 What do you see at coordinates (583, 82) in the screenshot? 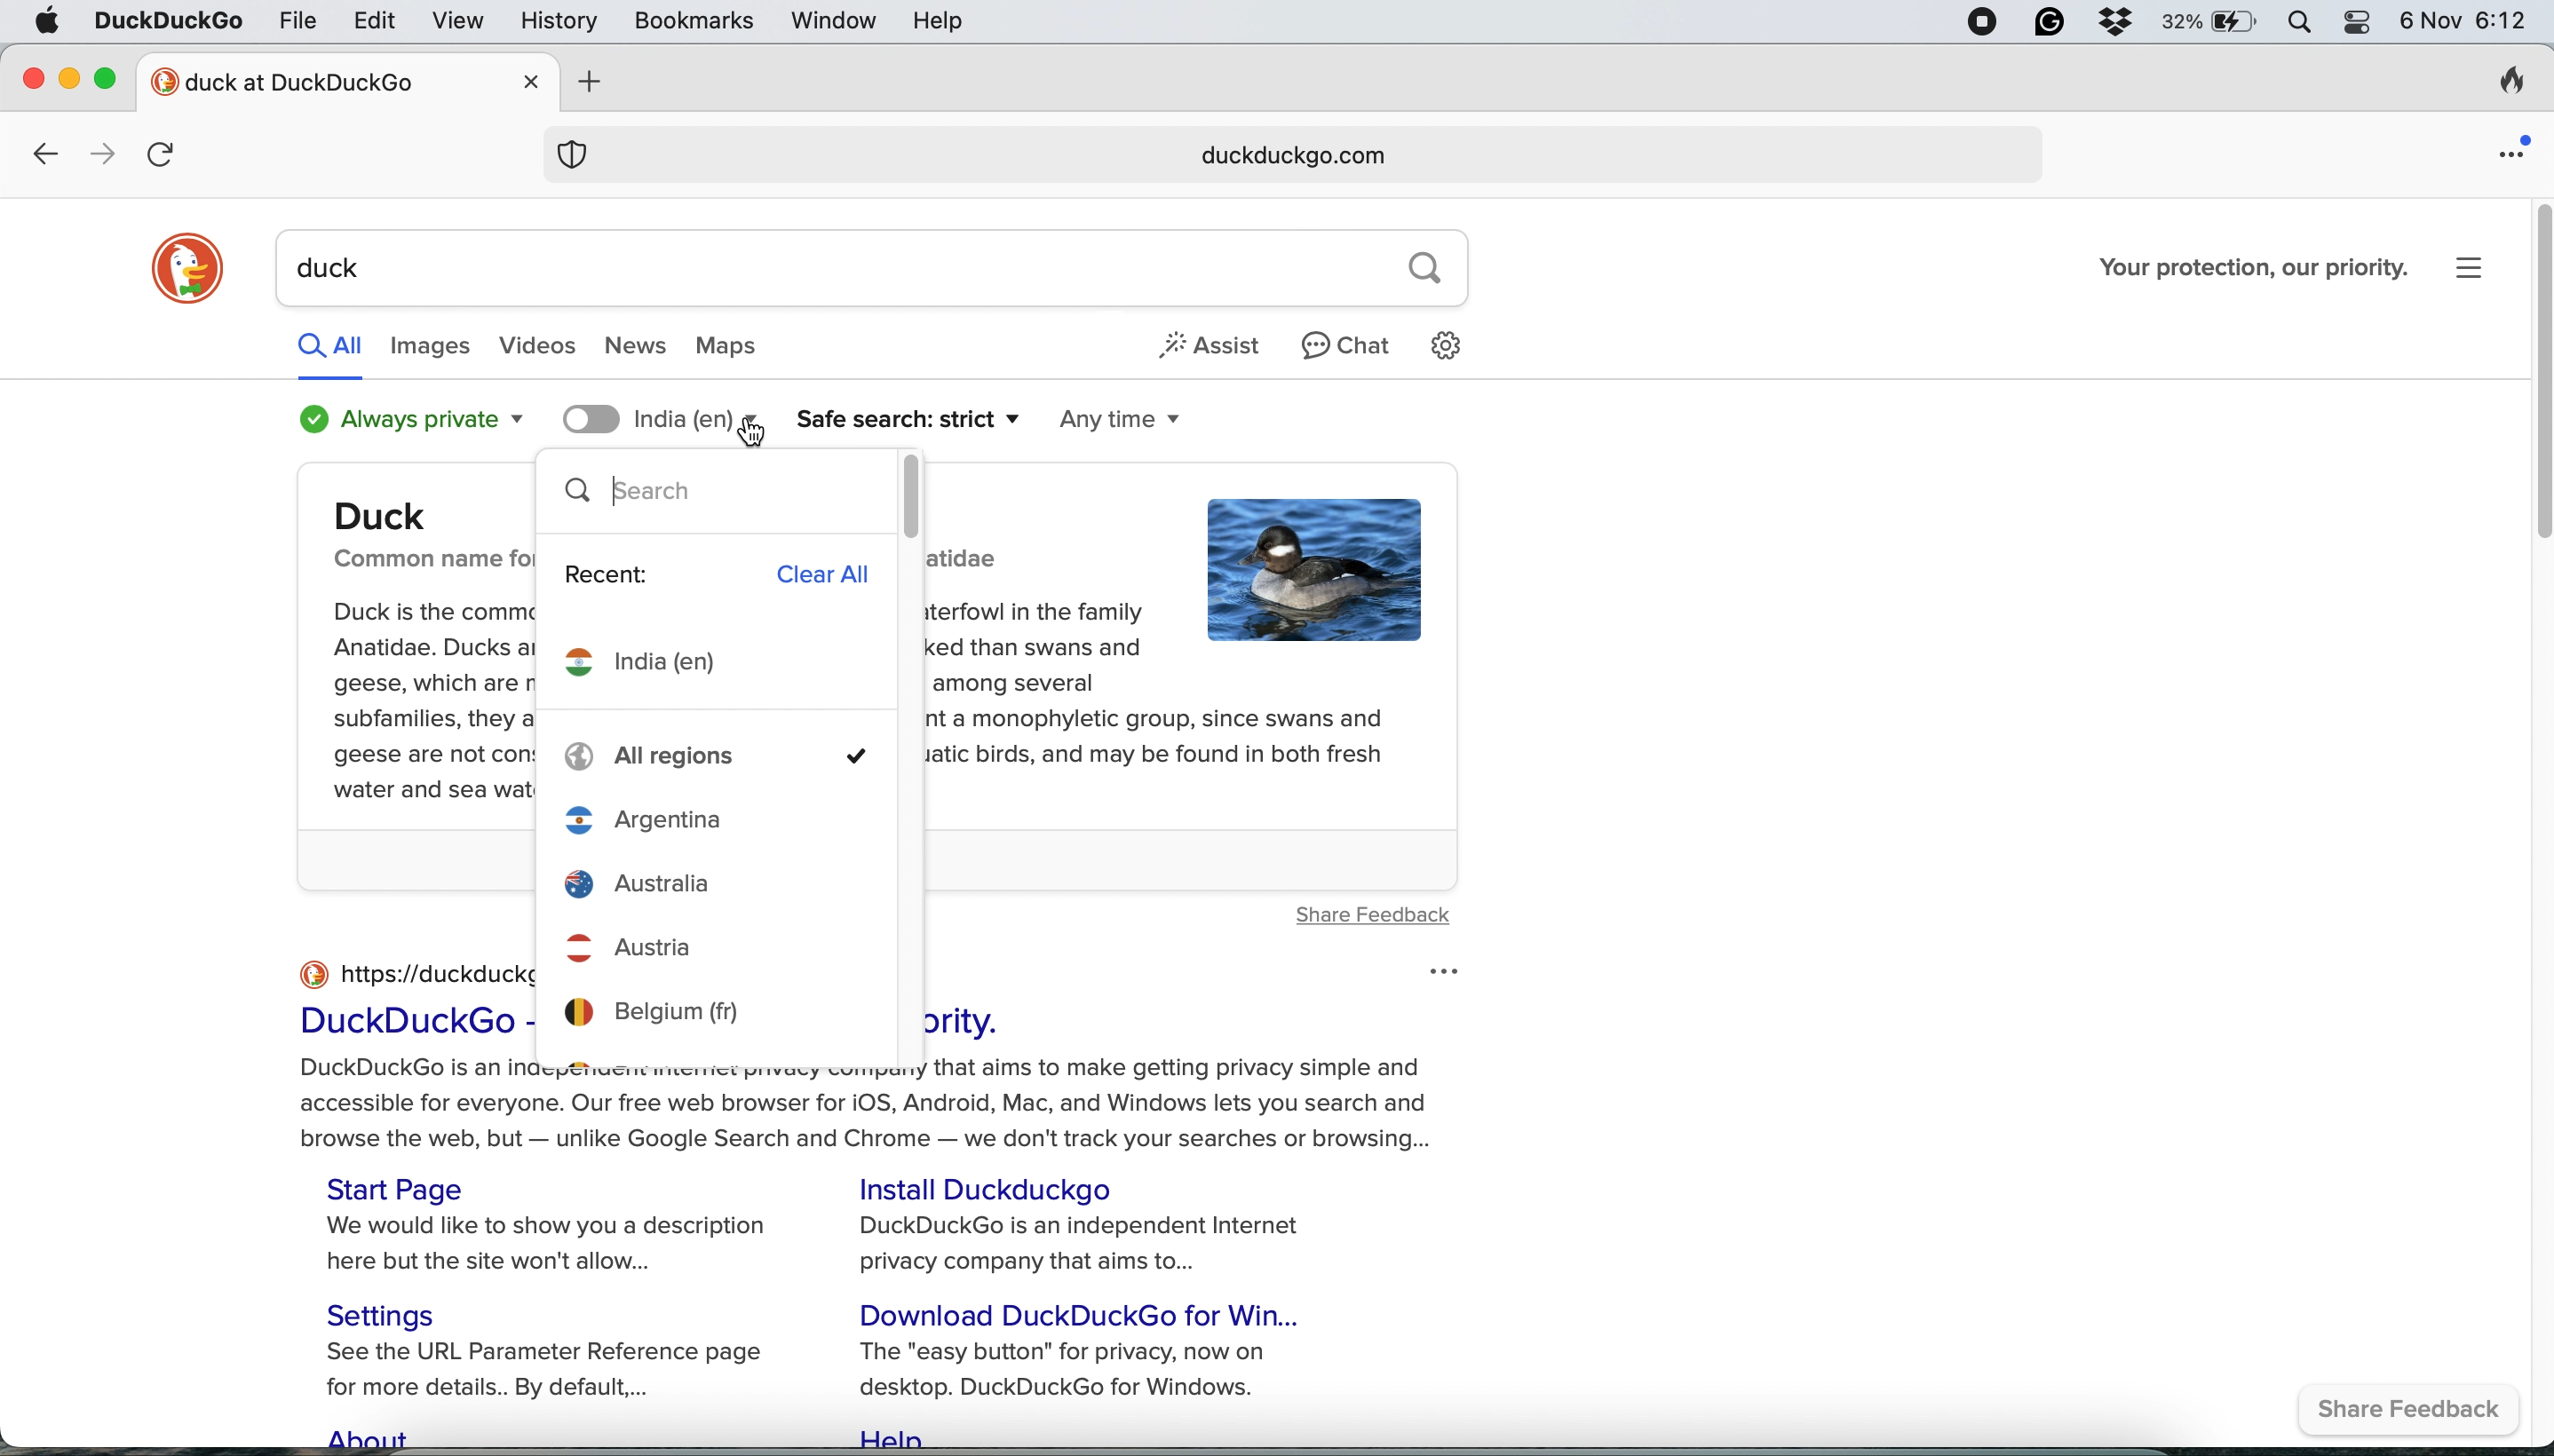
I see `add new tab` at bounding box center [583, 82].